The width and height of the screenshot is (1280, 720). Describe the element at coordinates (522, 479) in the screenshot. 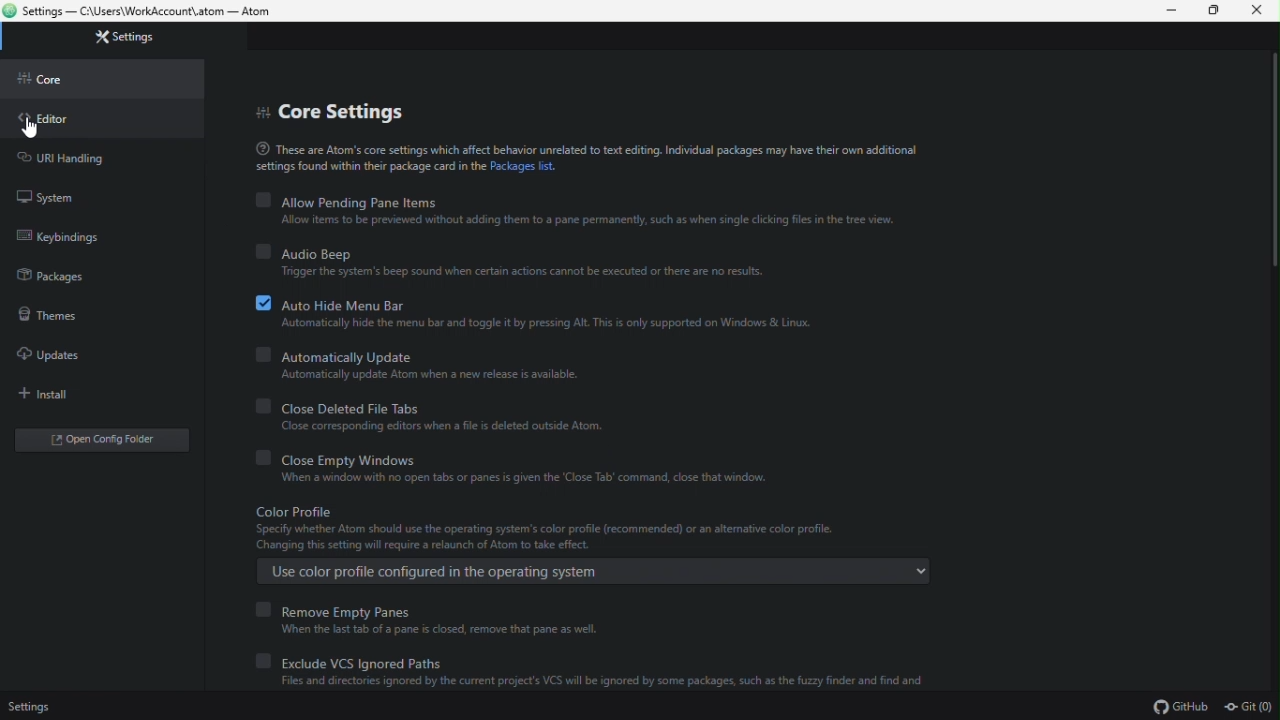

I see `‘When a window with no open tabs or panes is given the ‘Close Tab’ command, close that window.` at that location.